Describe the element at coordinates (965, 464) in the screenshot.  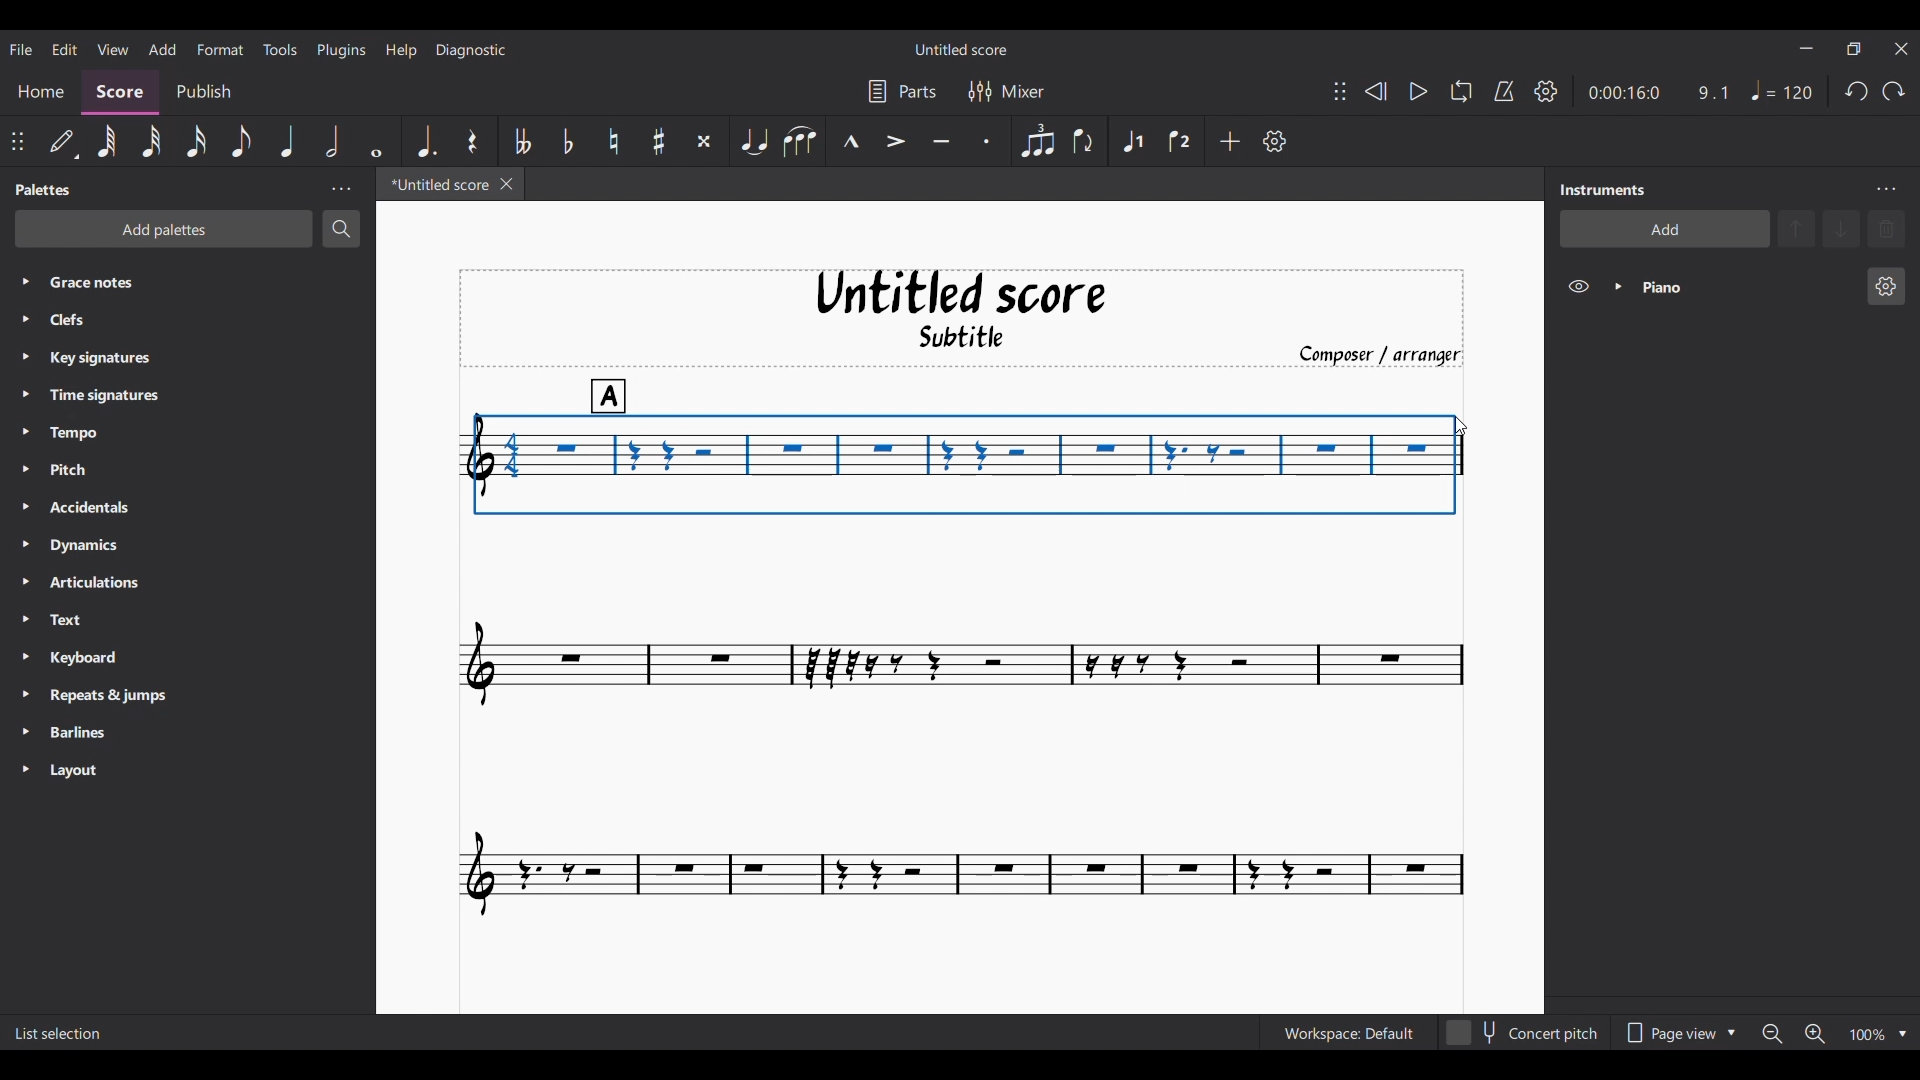
I see `Cursor selecting notes` at that location.